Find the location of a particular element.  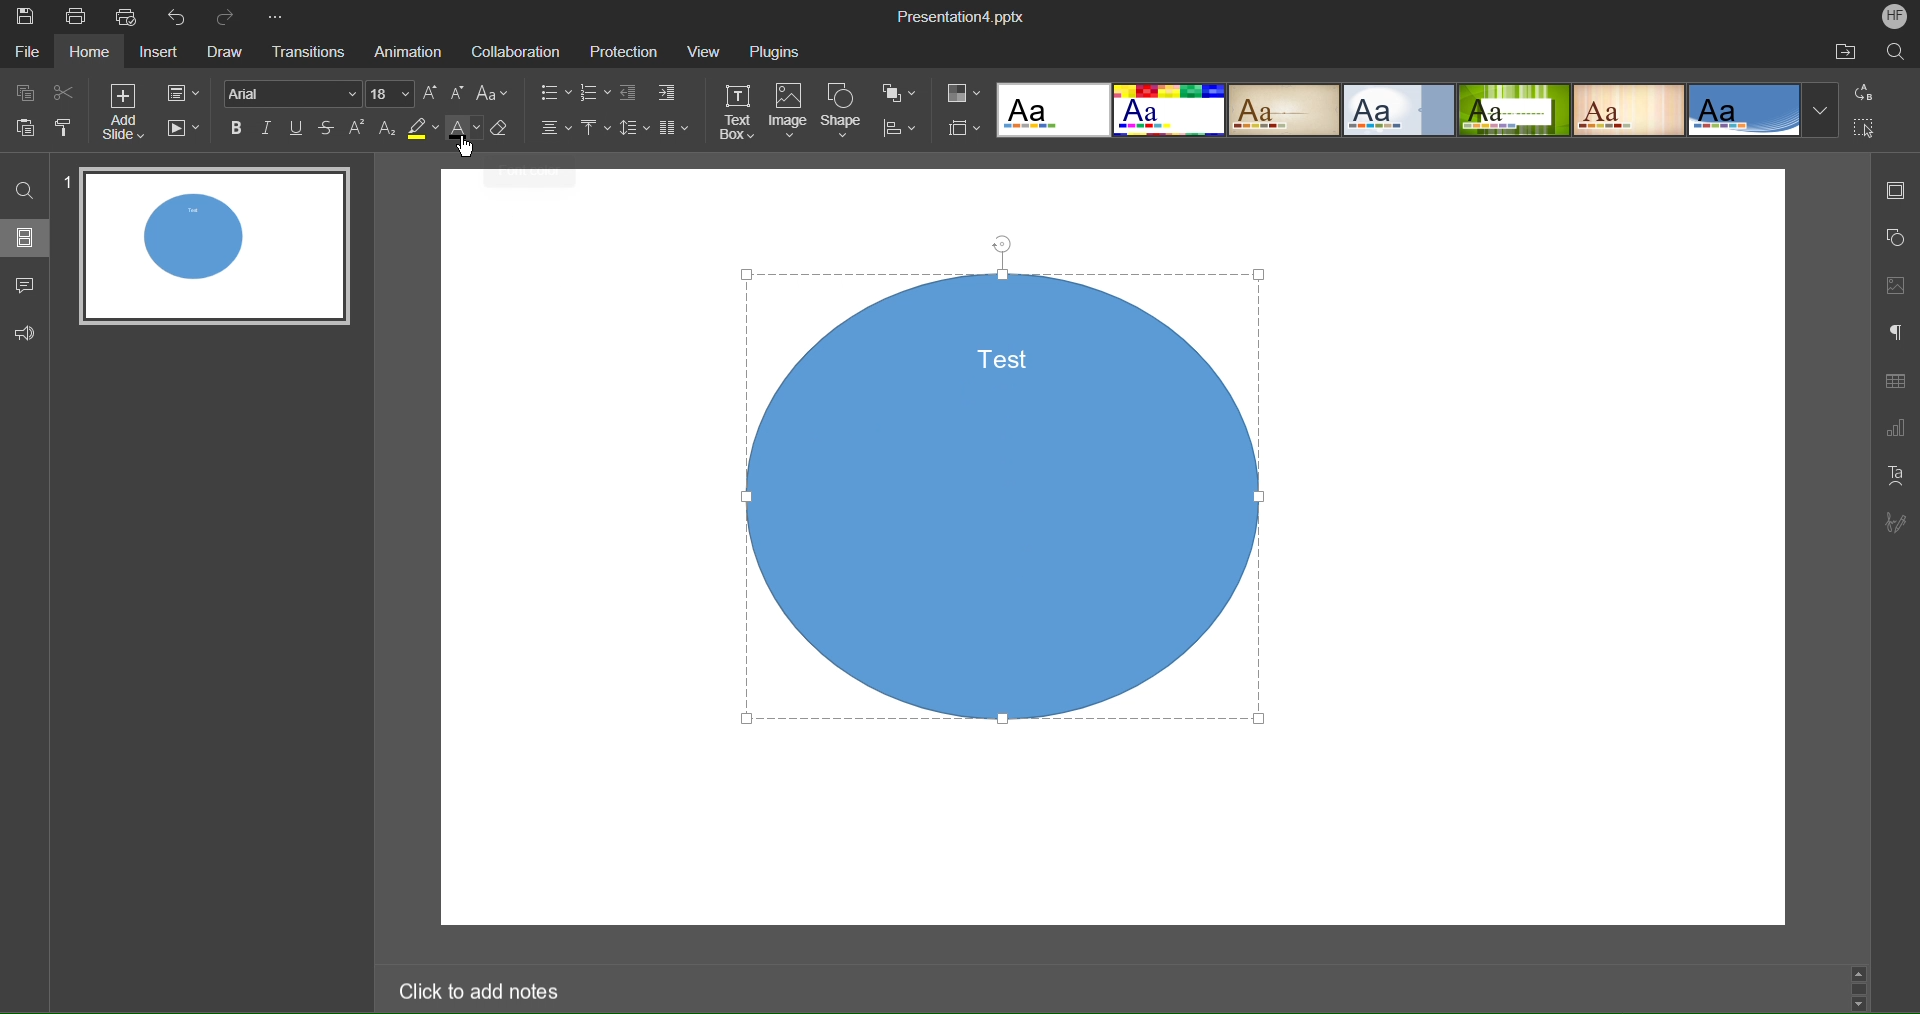

Replace is located at coordinates (1866, 90).